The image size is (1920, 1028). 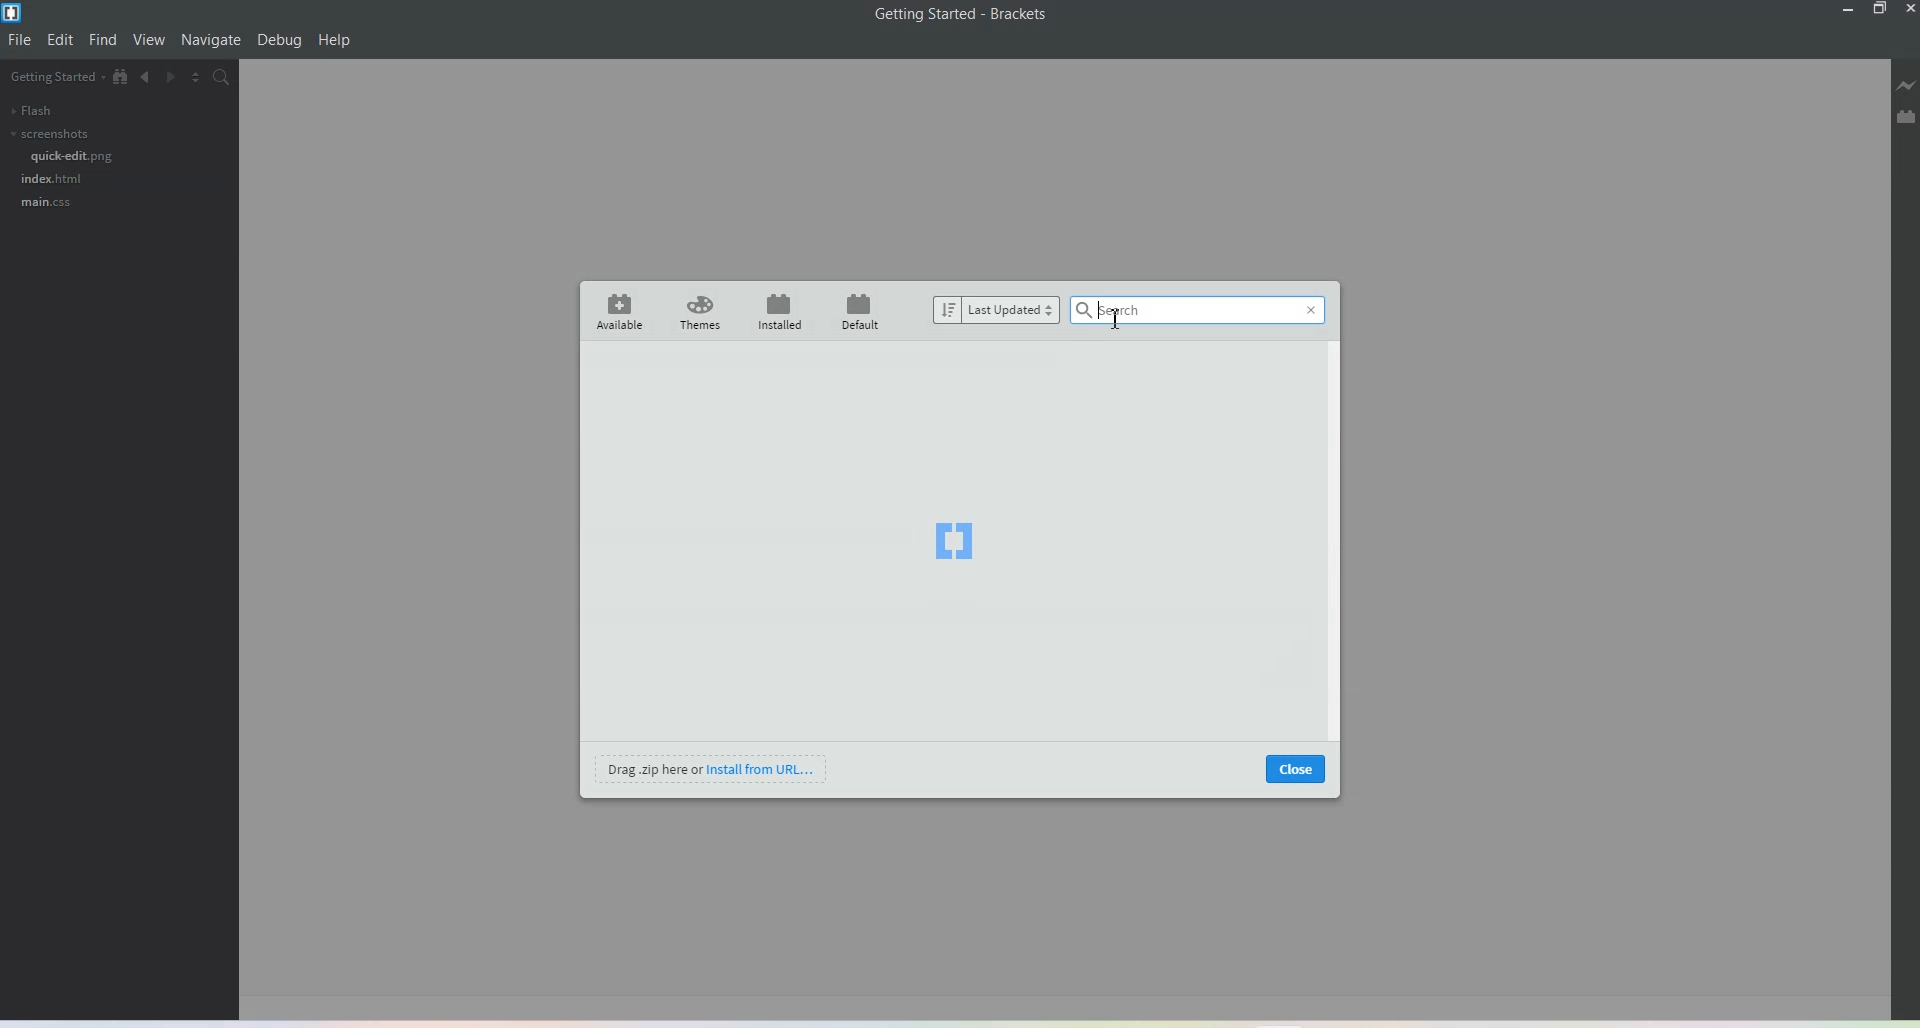 I want to click on Installed, so click(x=780, y=311).